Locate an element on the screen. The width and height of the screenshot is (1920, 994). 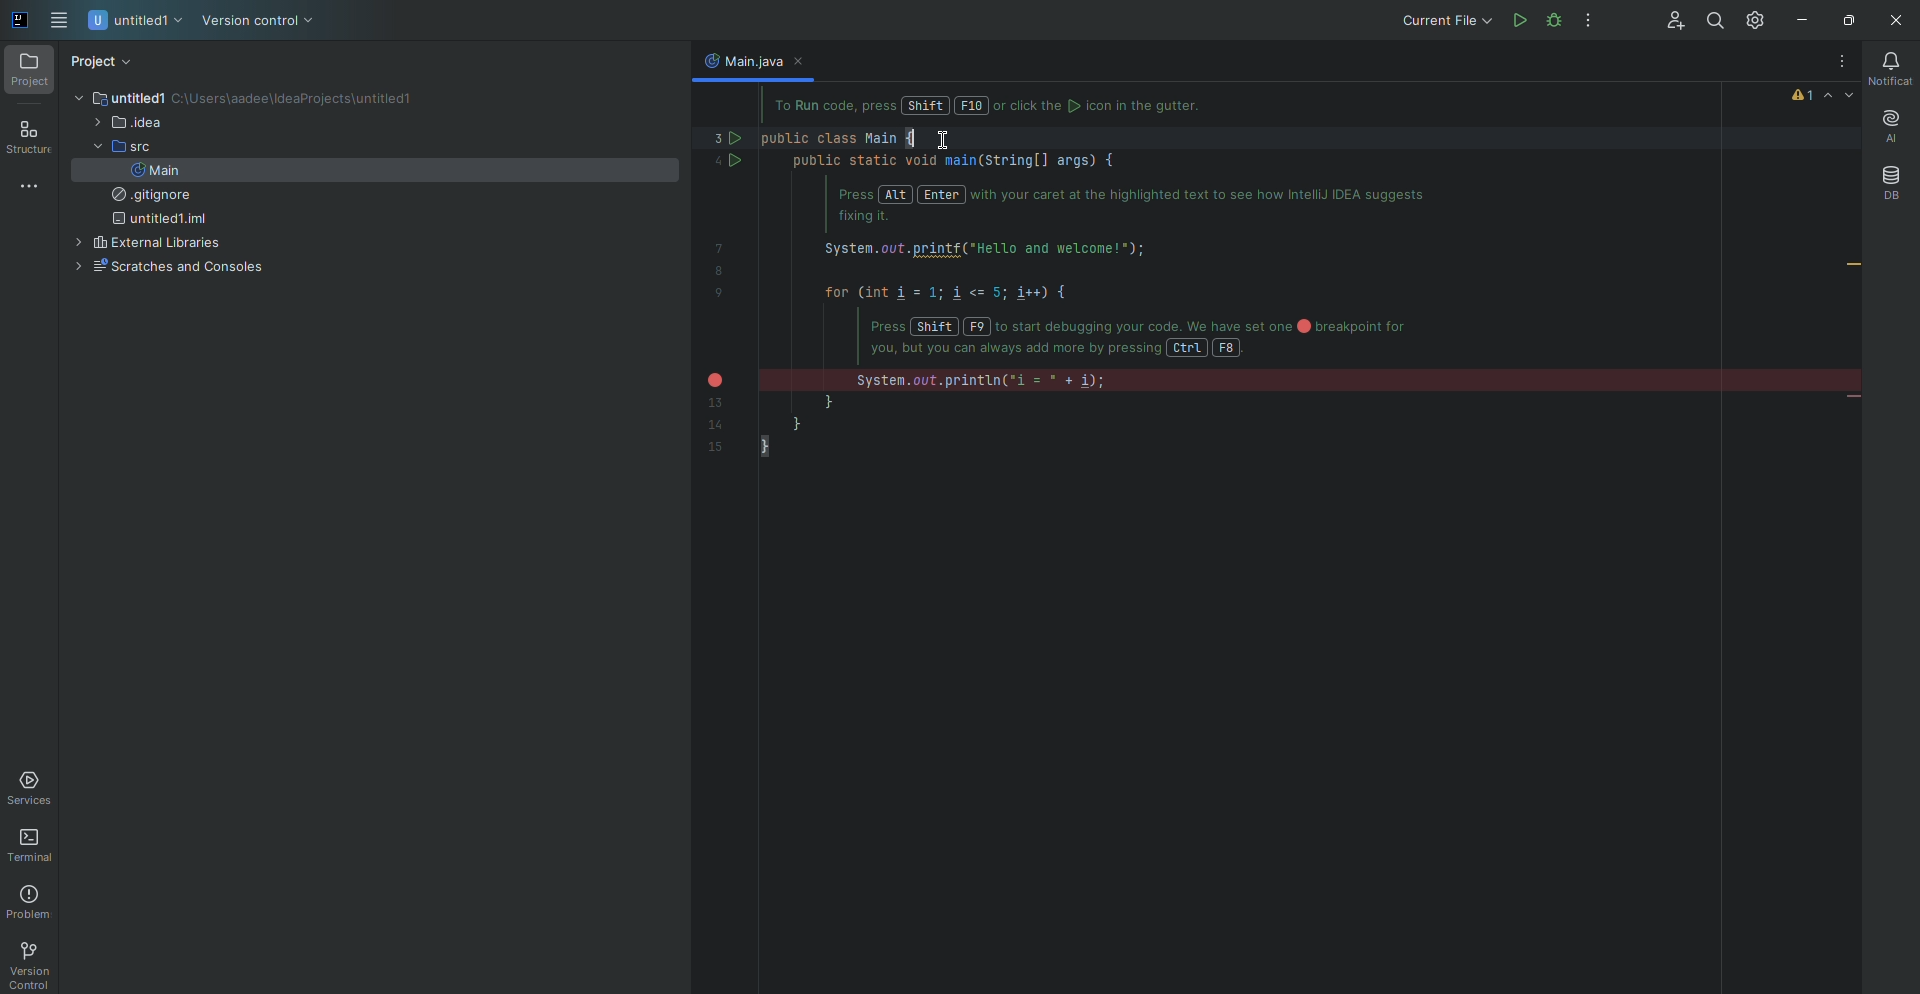
close is located at coordinates (805, 62).